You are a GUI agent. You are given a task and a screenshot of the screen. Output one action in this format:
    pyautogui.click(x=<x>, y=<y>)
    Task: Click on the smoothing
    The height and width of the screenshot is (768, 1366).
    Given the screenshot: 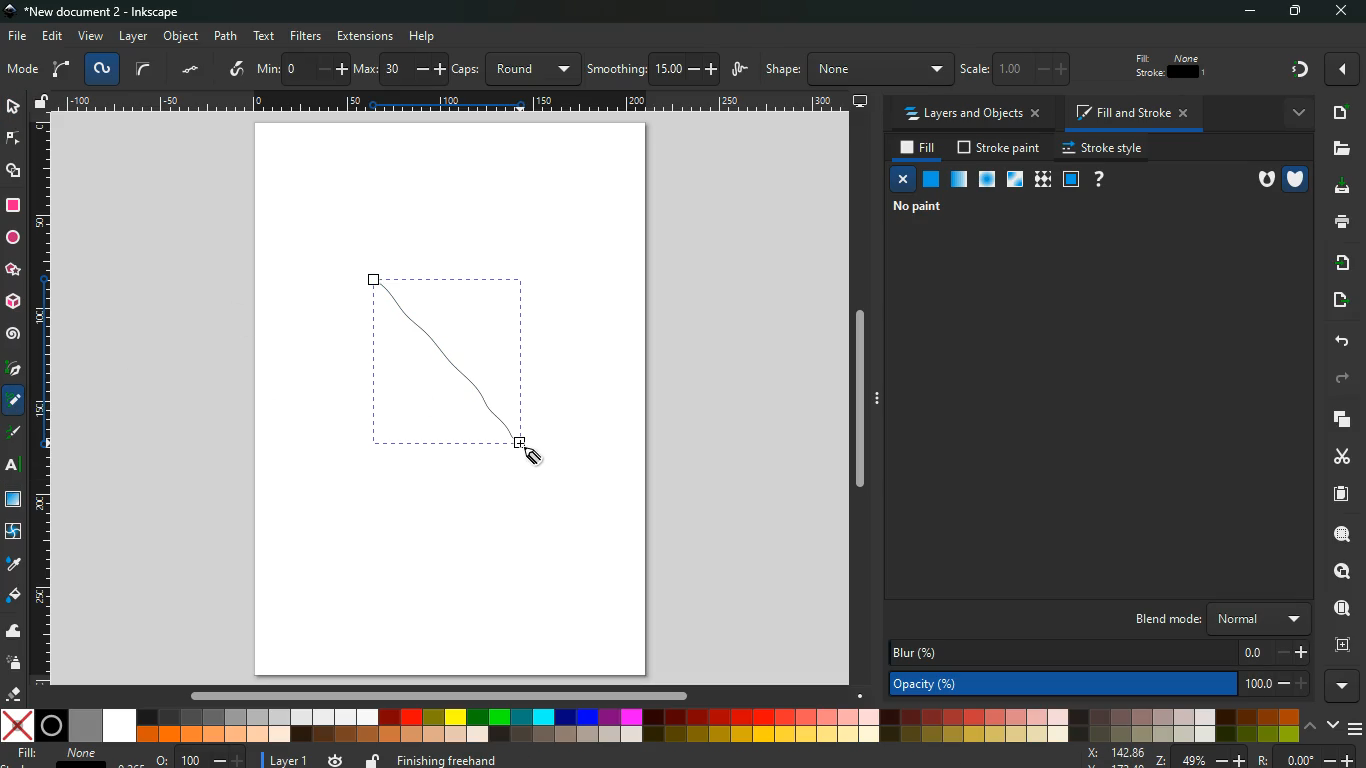 What is the action you would take?
    pyautogui.click(x=652, y=68)
    